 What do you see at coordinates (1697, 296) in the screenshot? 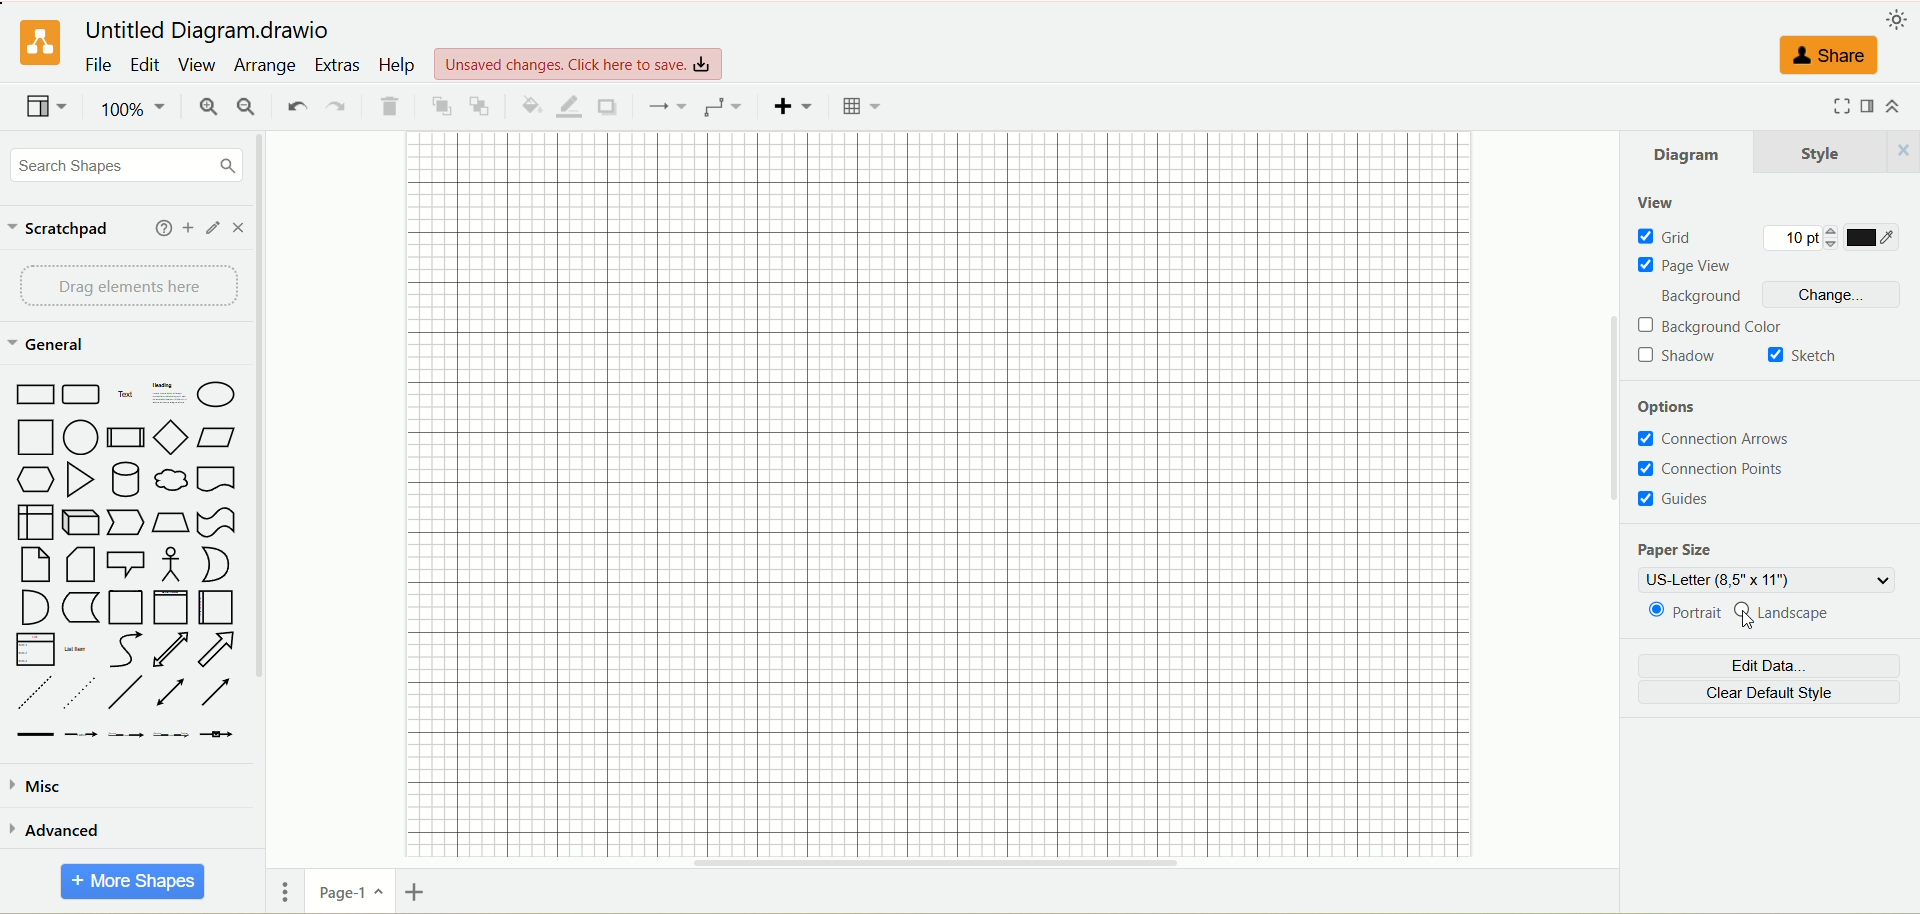
I see `background` at bounding box center [1697, 296].